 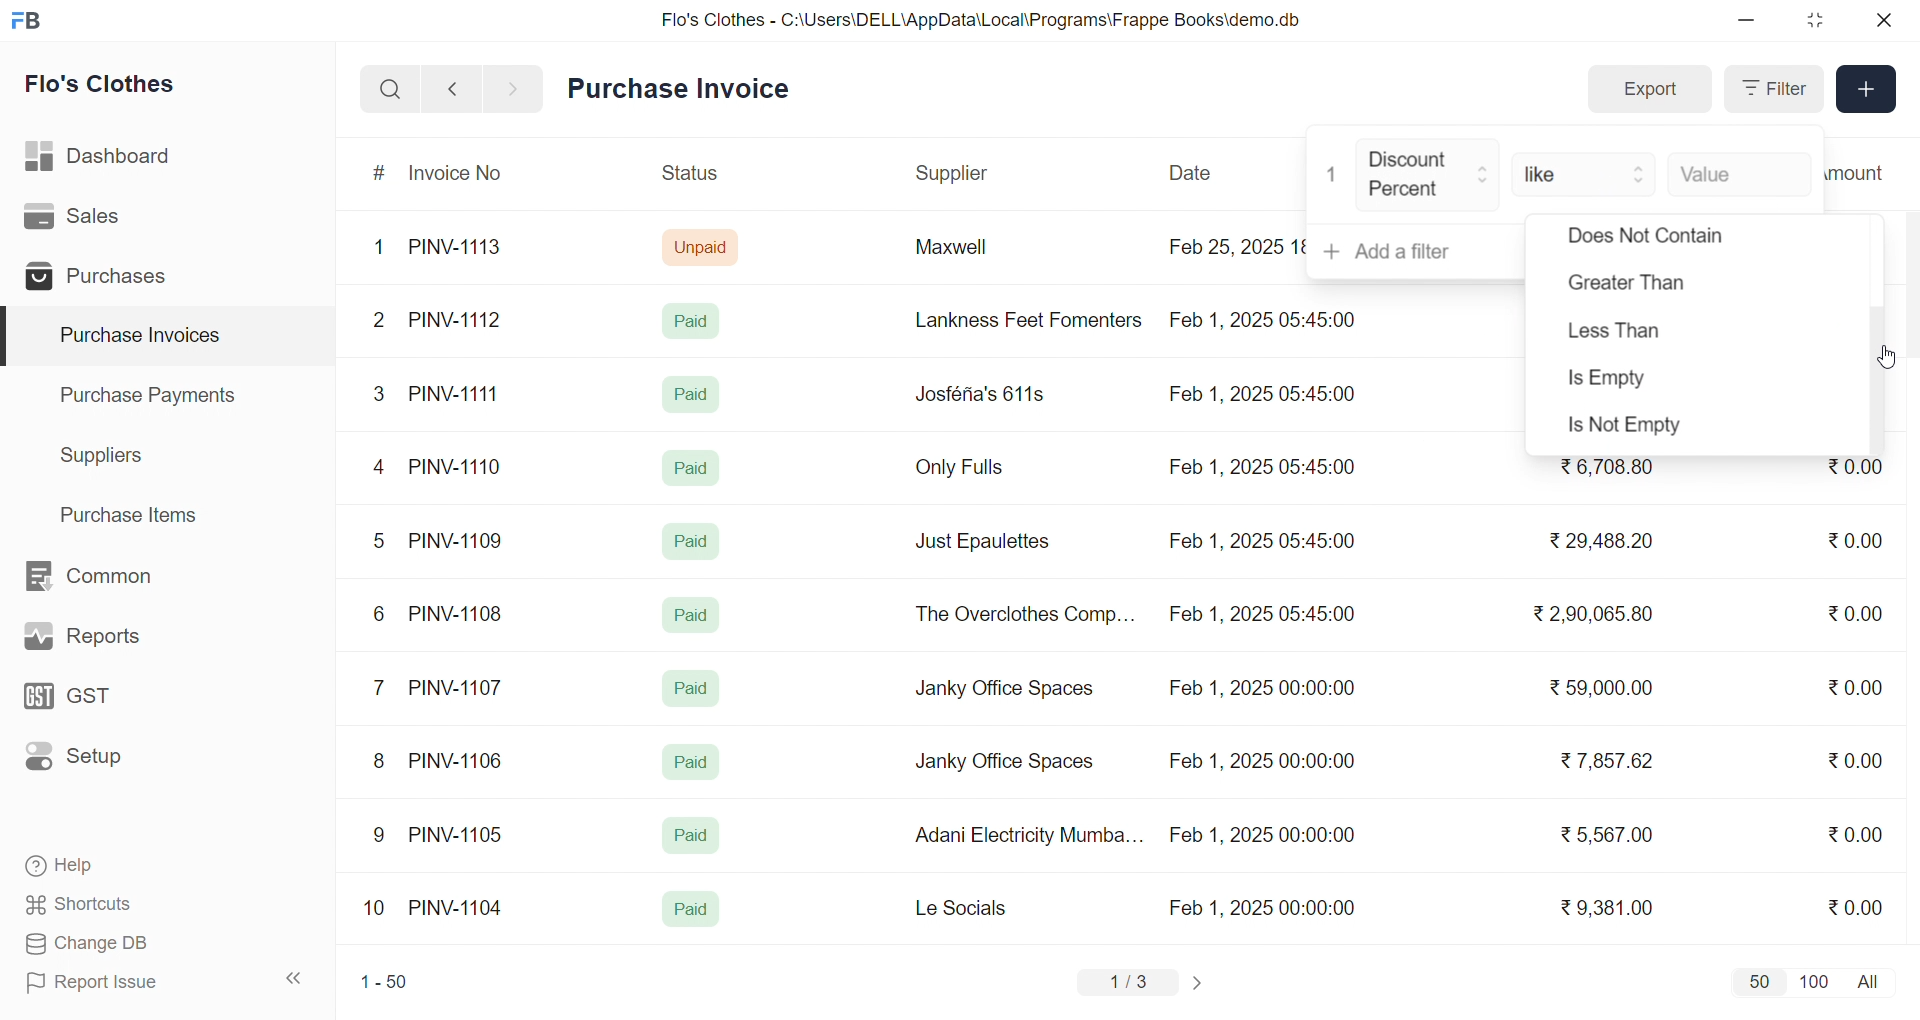 What do you see at coordinates (452, 88) in the screenshot?
I see `navigate backward` at bounding box center [452, 88].